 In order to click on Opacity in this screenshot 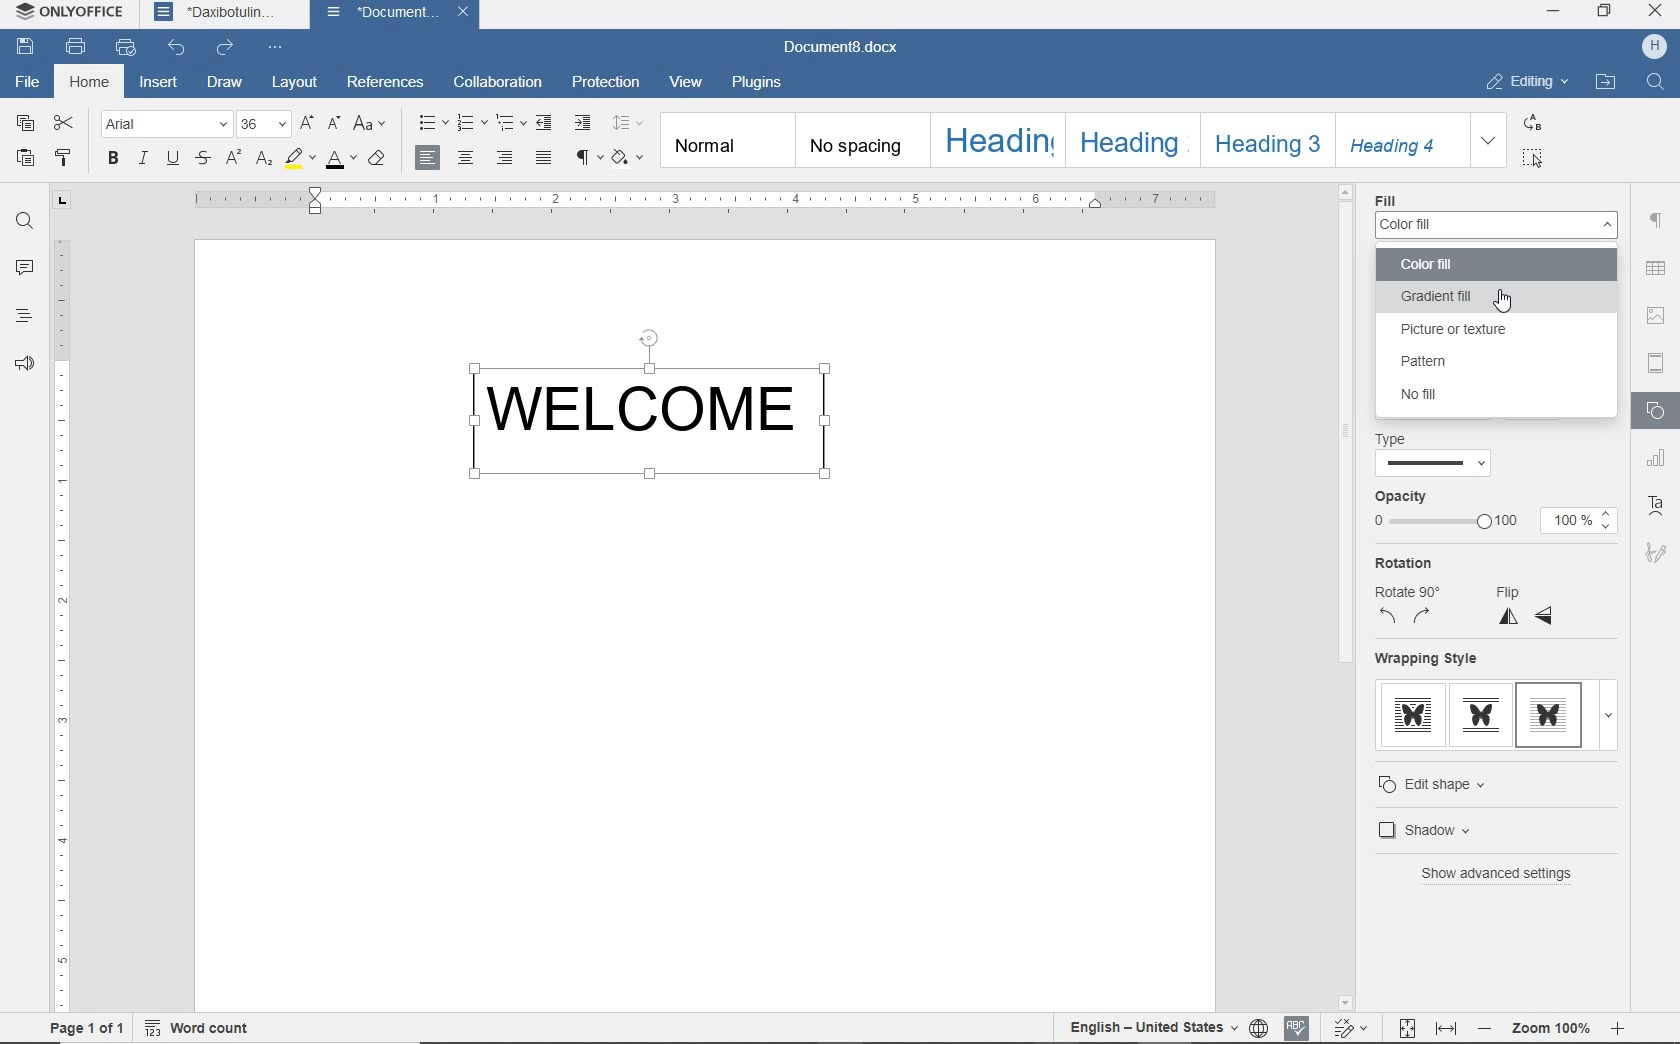, I will do `click(1401, 497)`.